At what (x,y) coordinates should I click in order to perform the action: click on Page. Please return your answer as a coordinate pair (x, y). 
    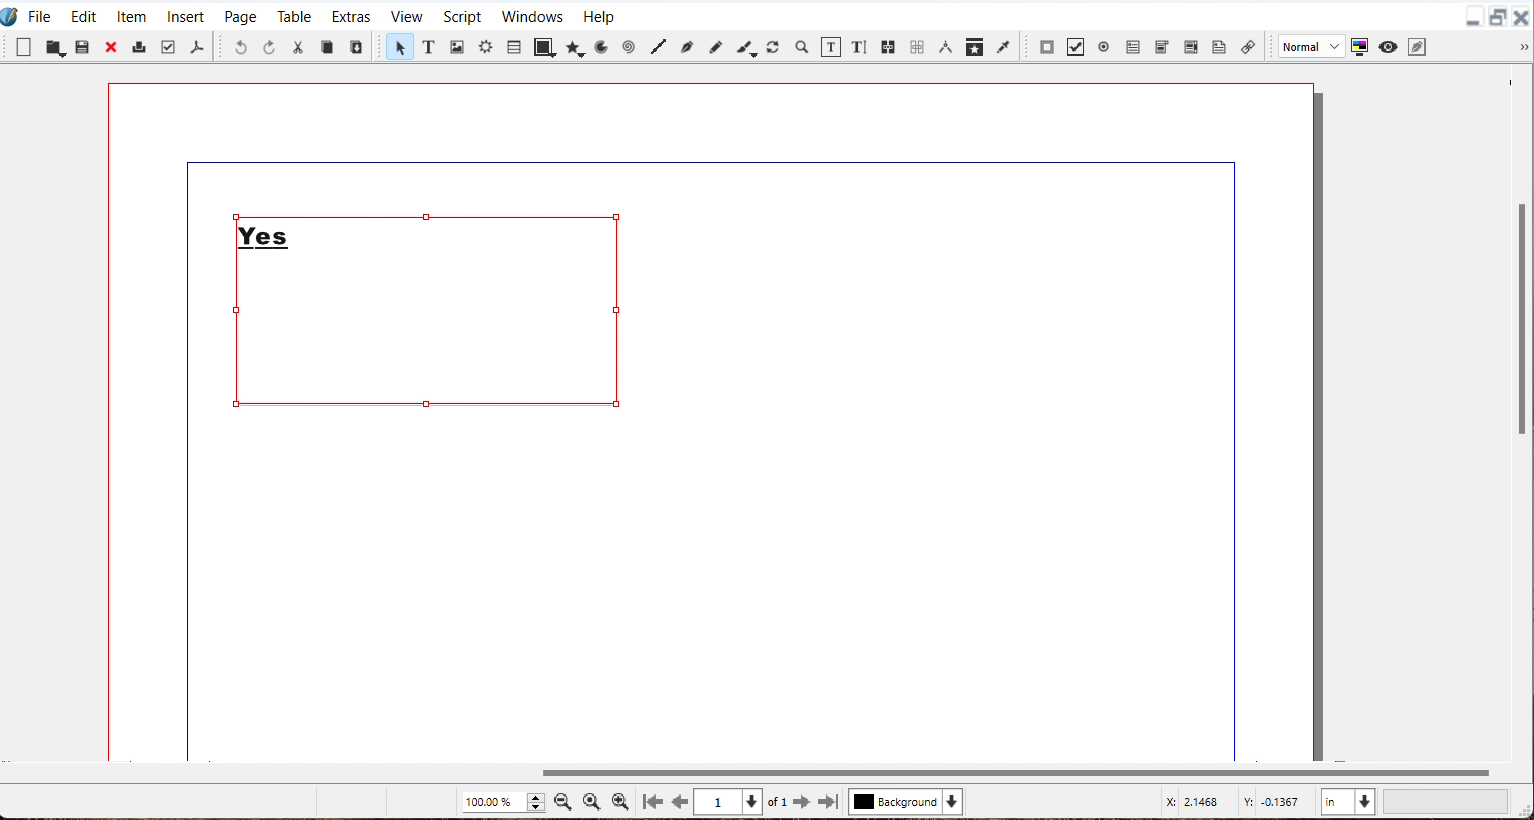
    Looking at the image, I should click on (240, 15).